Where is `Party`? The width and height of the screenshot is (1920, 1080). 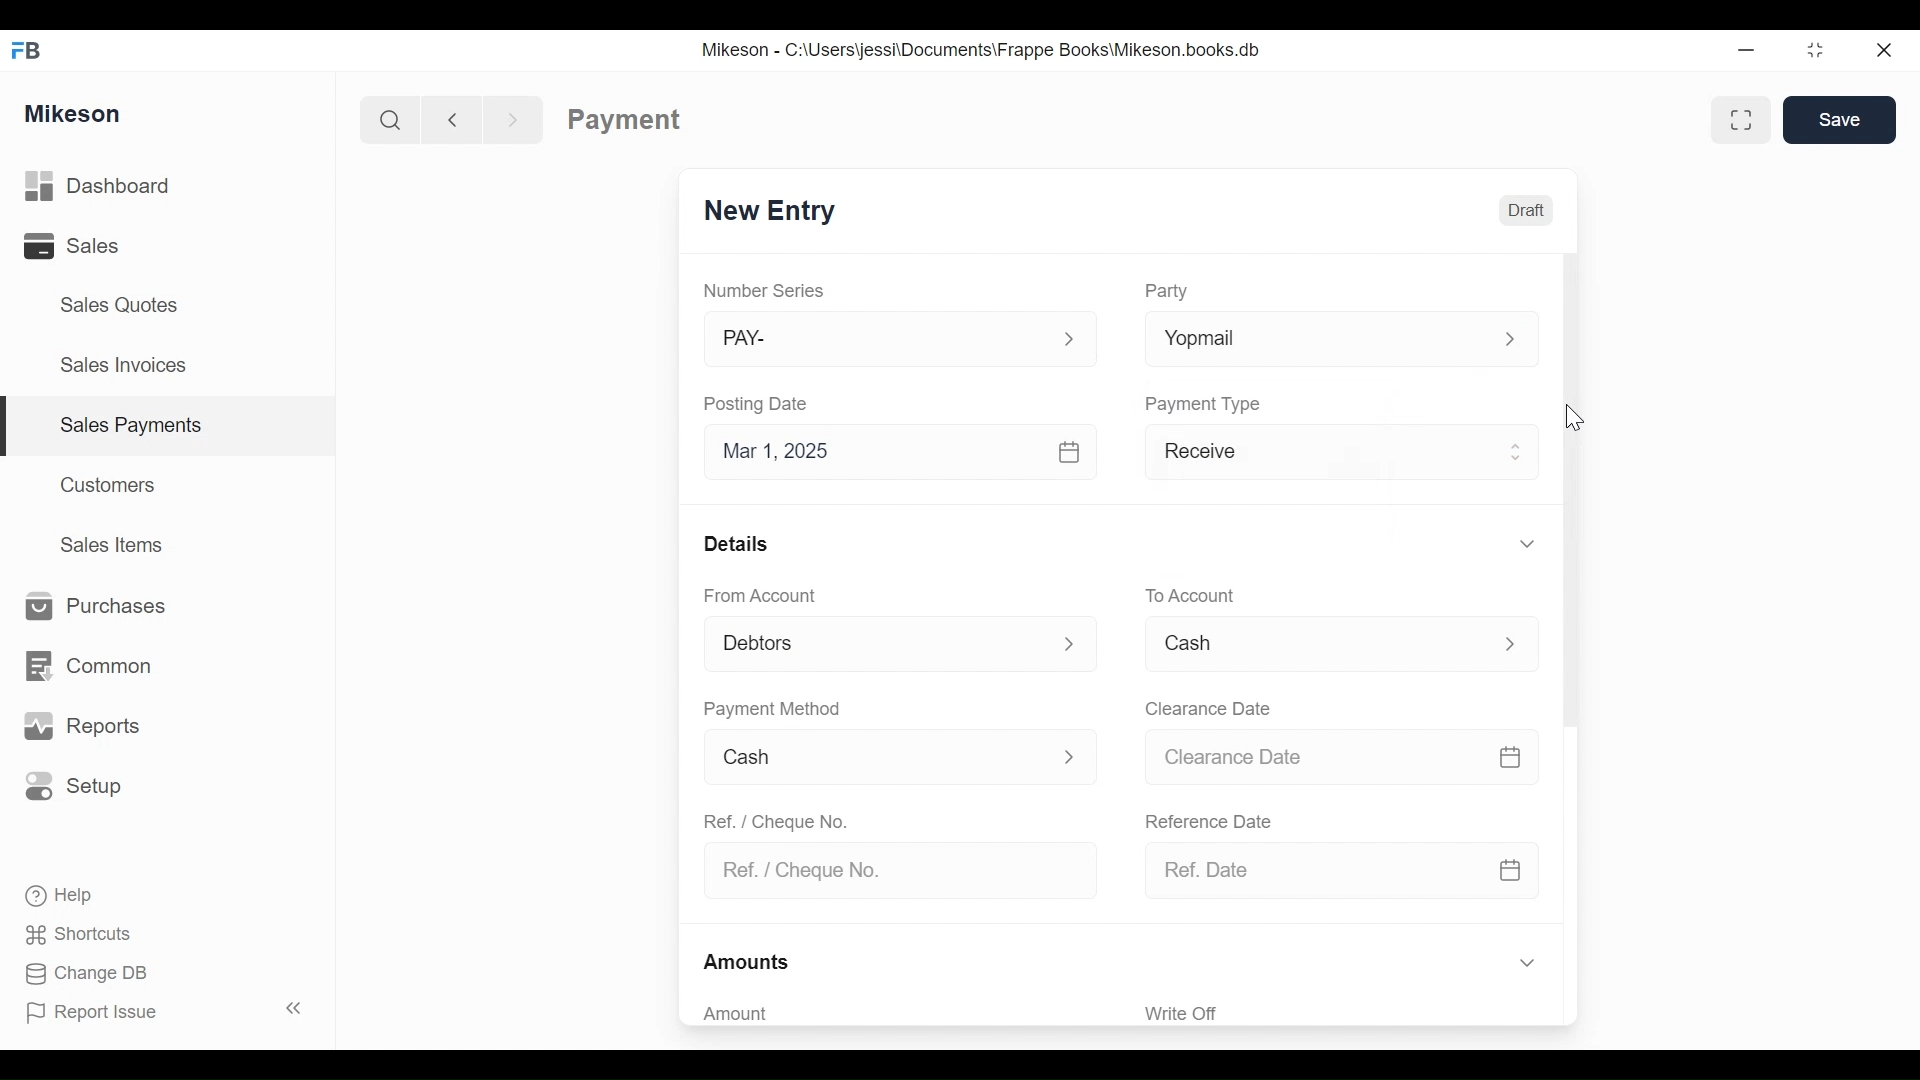 Party is located at coordinates (1172, 292).